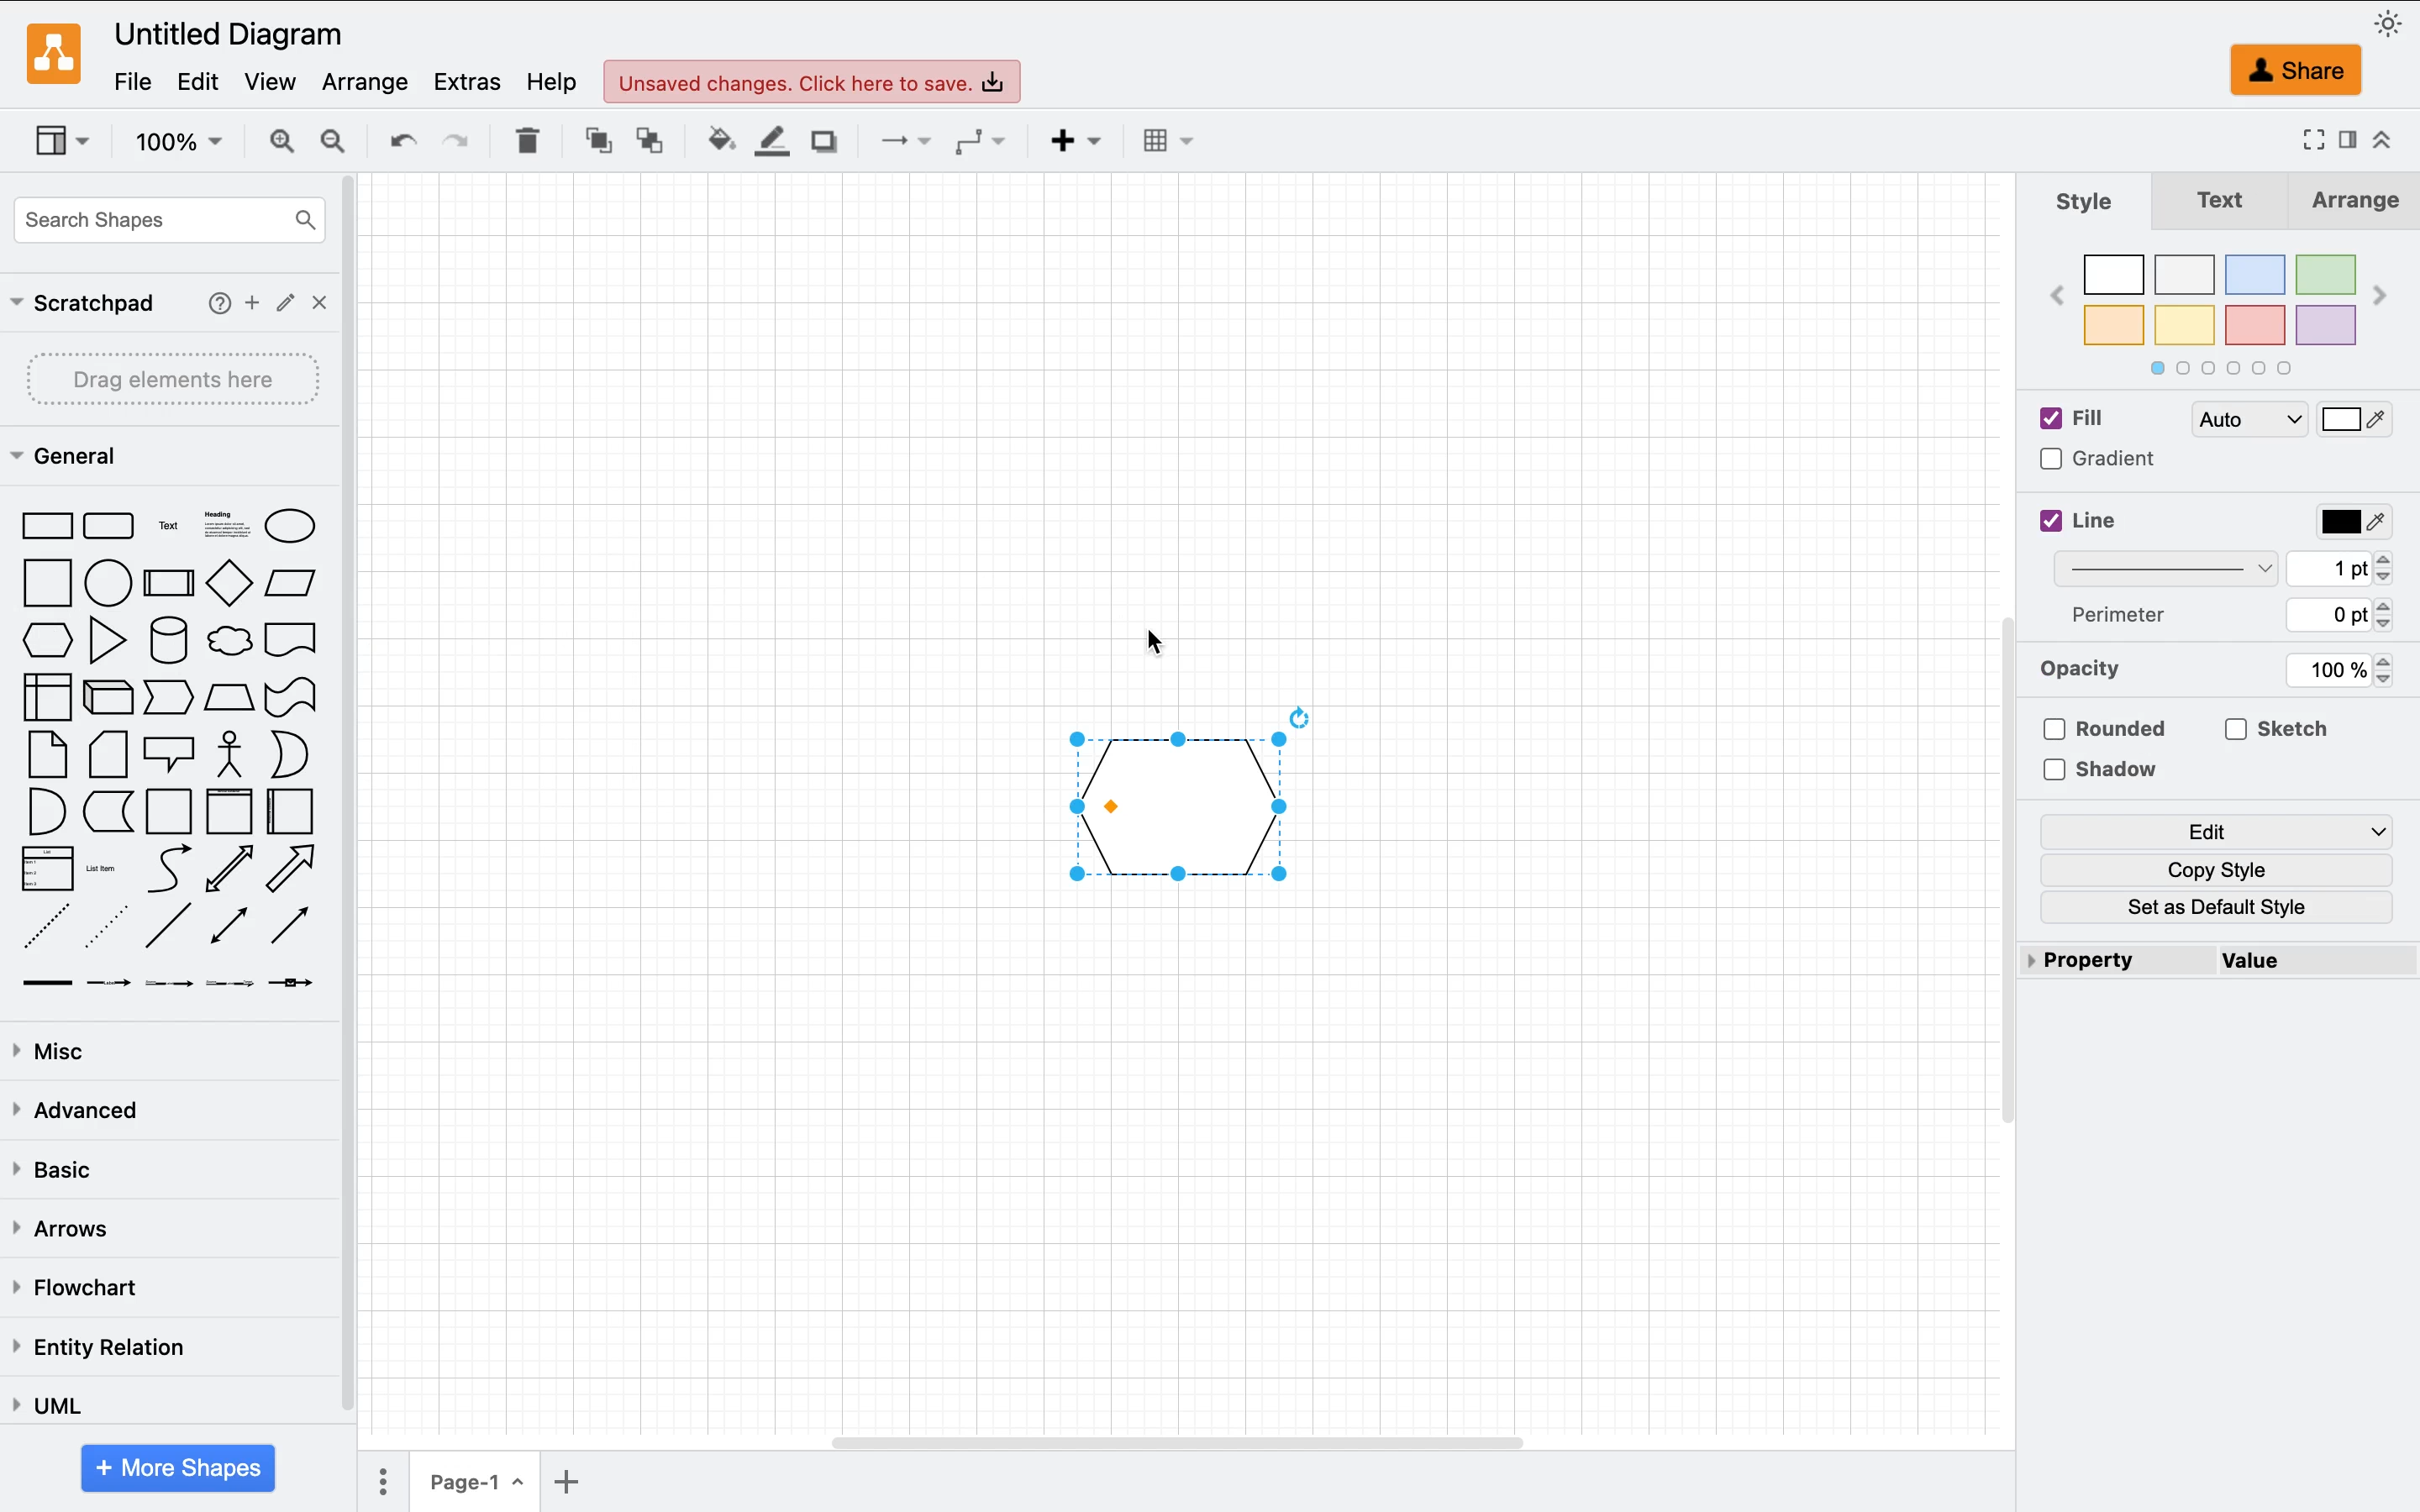  I want to click on view, so click(65, 143).